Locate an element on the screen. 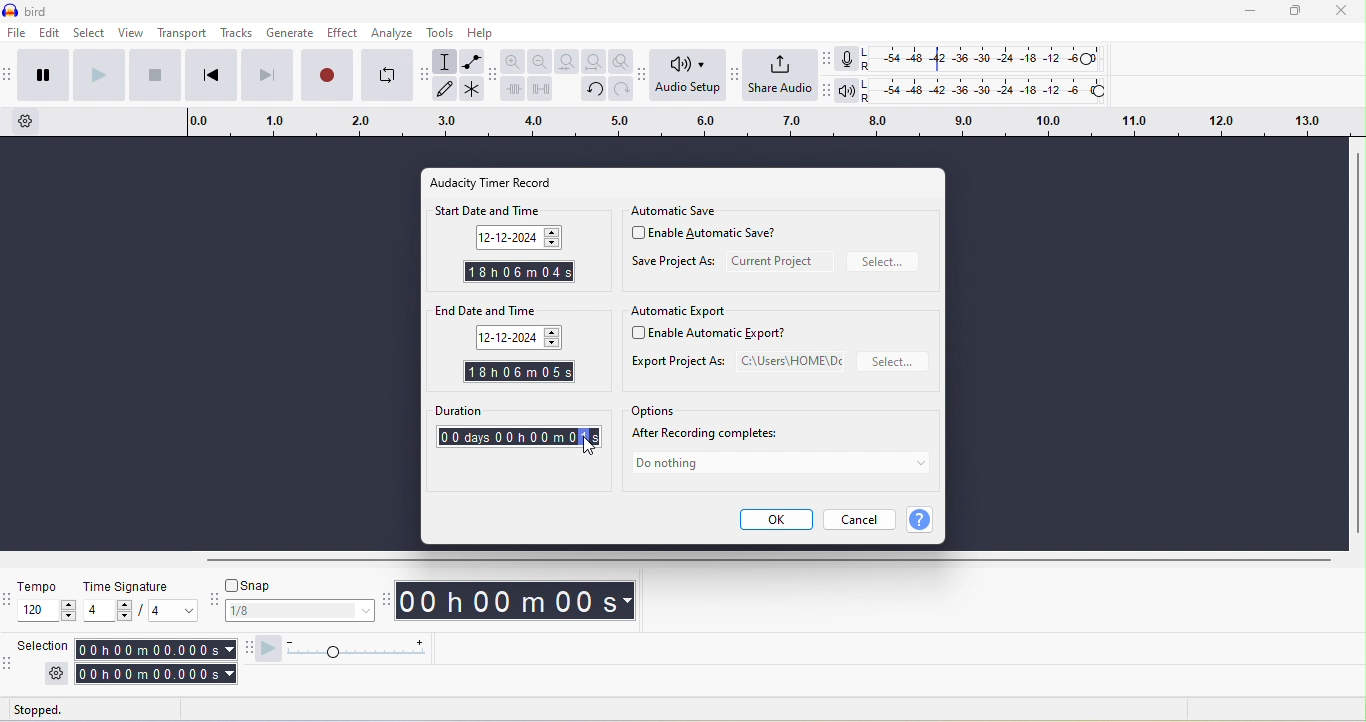 Image resolution: width=1366 pixels, height=722 pixels. zoom in is located at coordinates (518, 61).